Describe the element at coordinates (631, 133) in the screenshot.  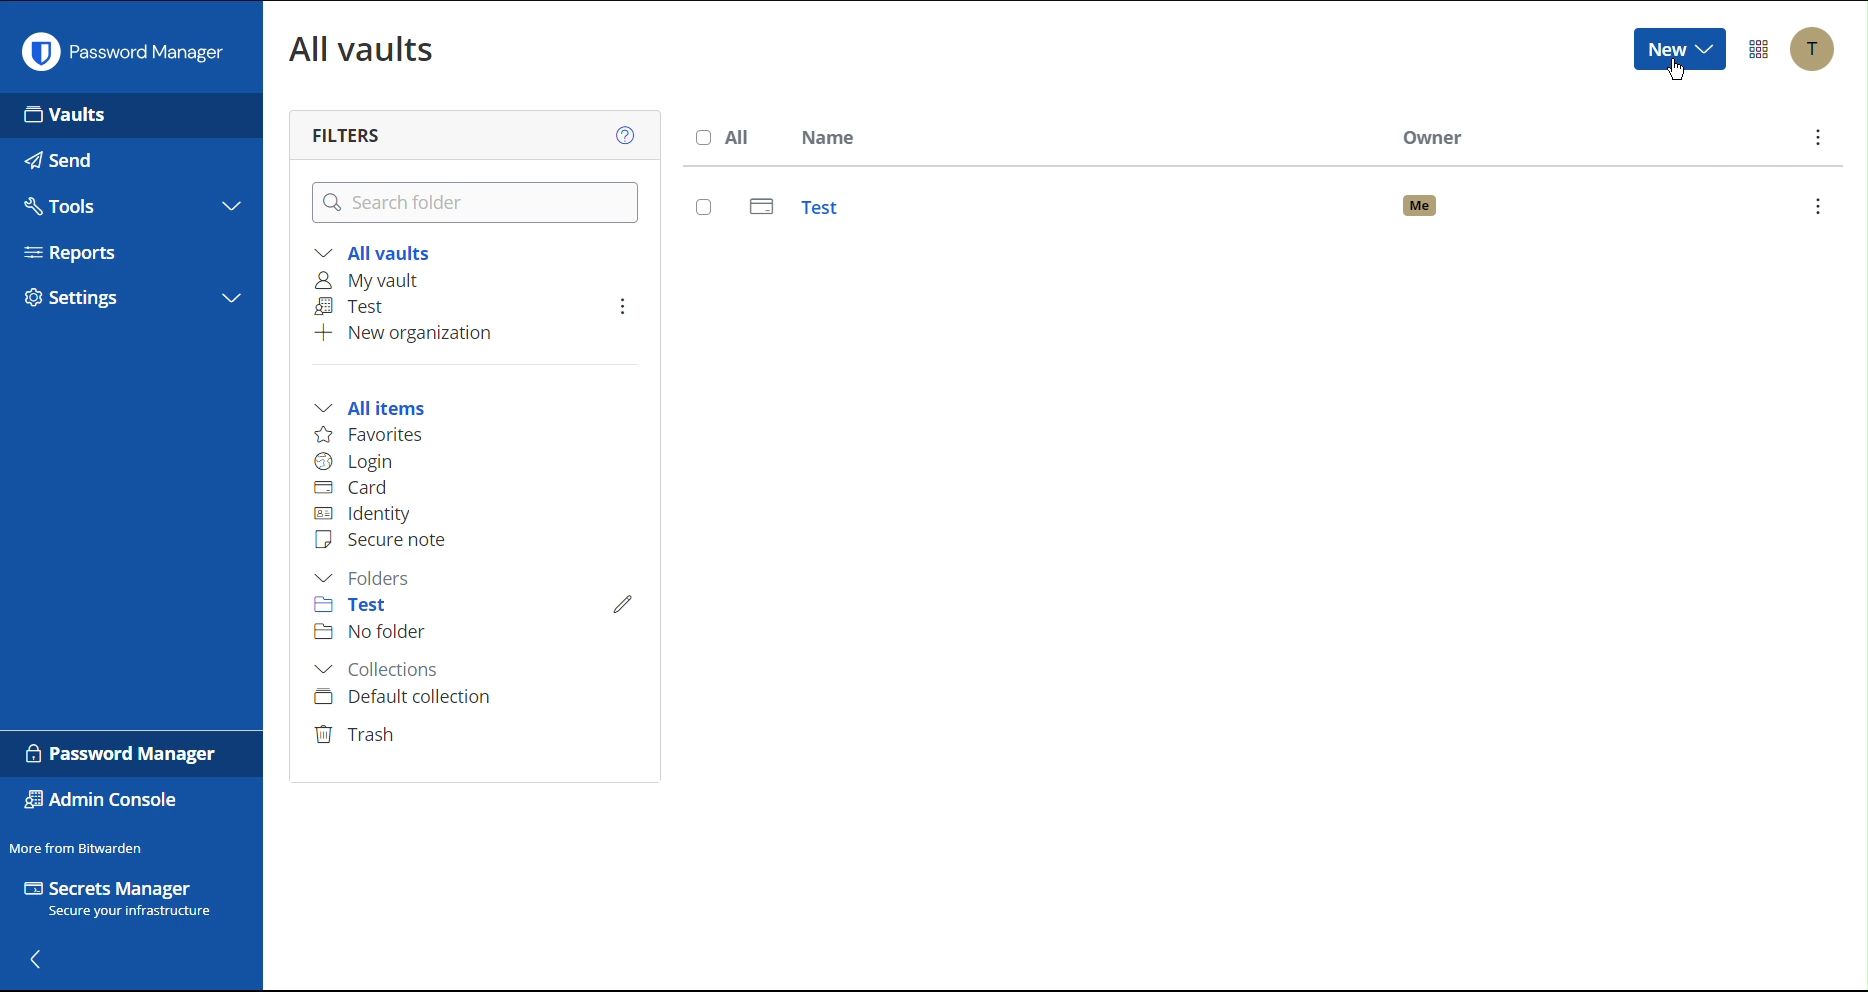
I see `Help` at that location.